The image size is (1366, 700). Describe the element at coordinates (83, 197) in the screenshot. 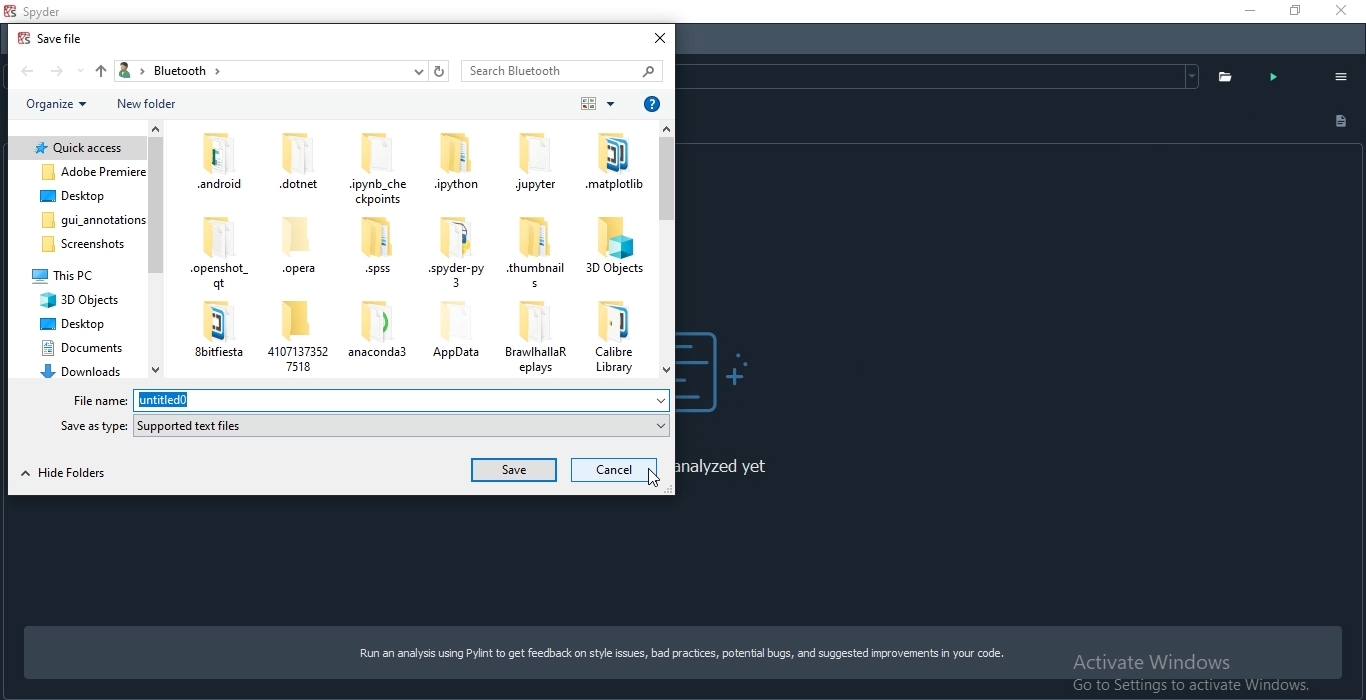

I see `folder 3` at that location.